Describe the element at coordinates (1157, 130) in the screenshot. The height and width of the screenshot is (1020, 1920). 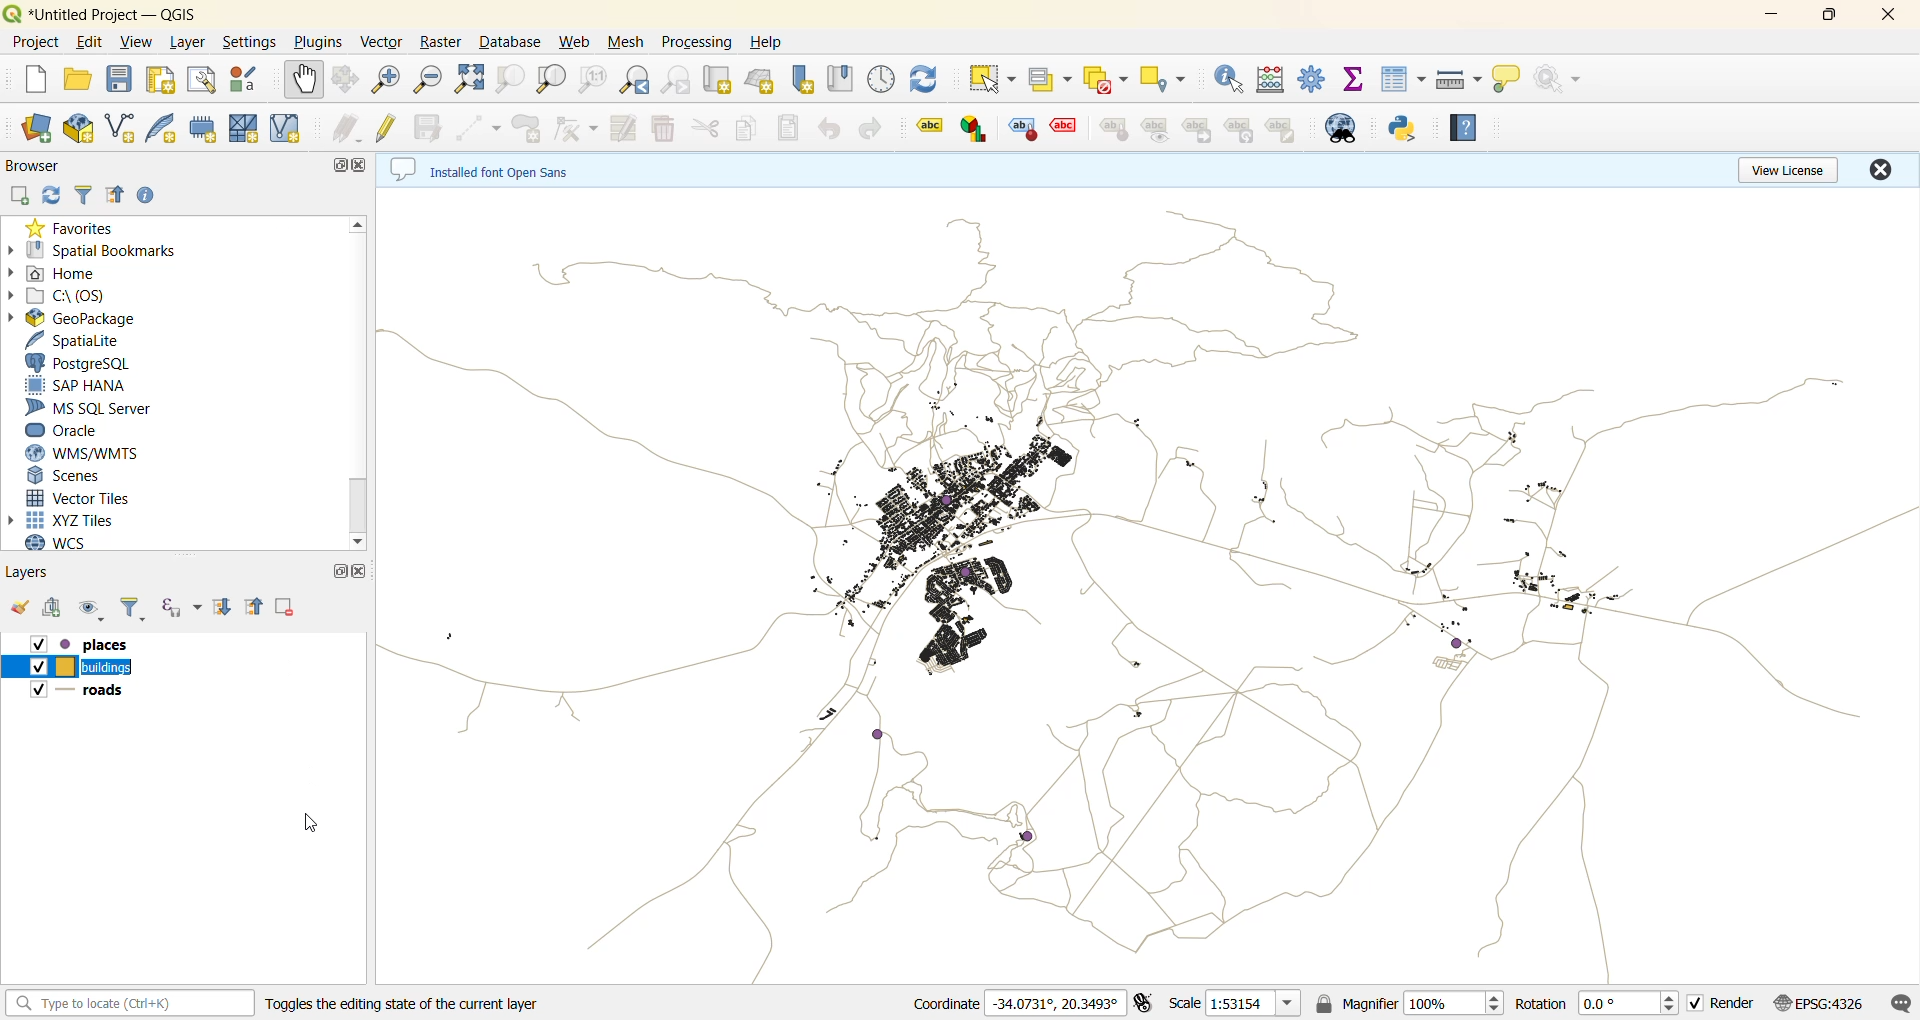
I see `preview` at that location.